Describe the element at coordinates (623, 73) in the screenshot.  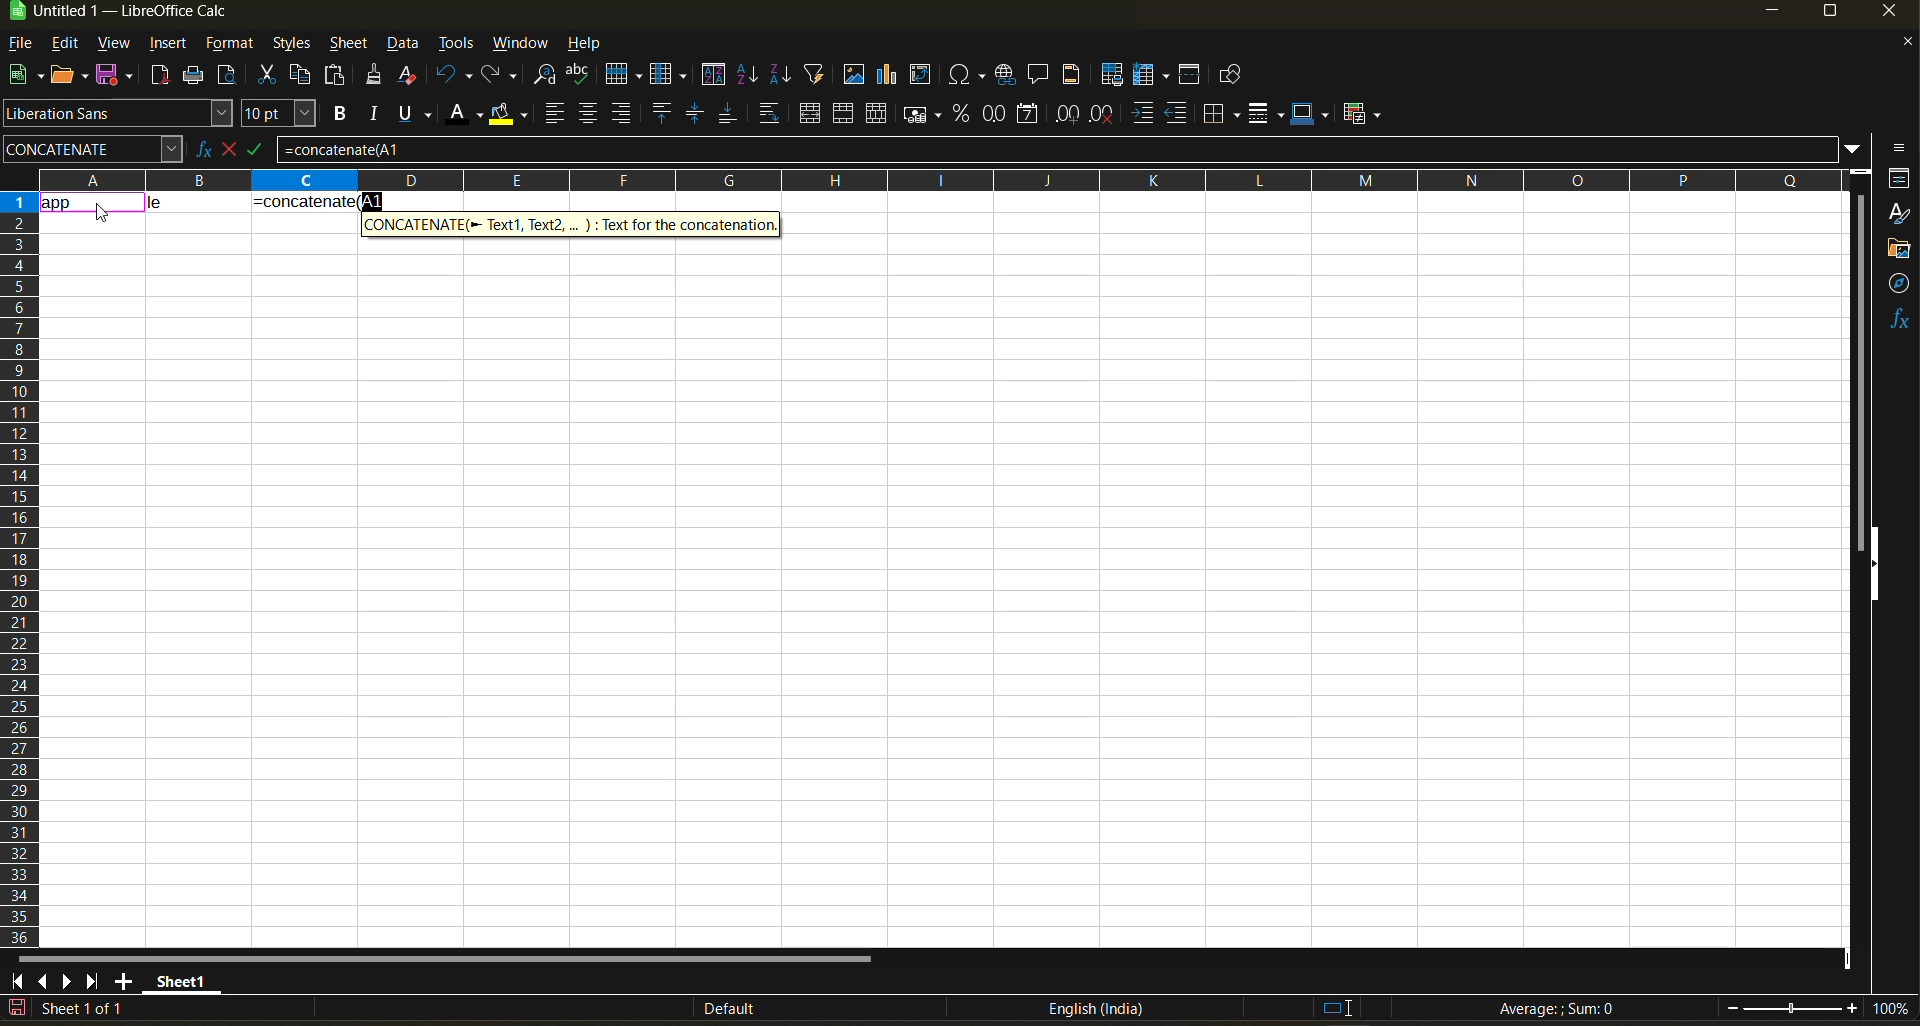
I see `row` at that location.